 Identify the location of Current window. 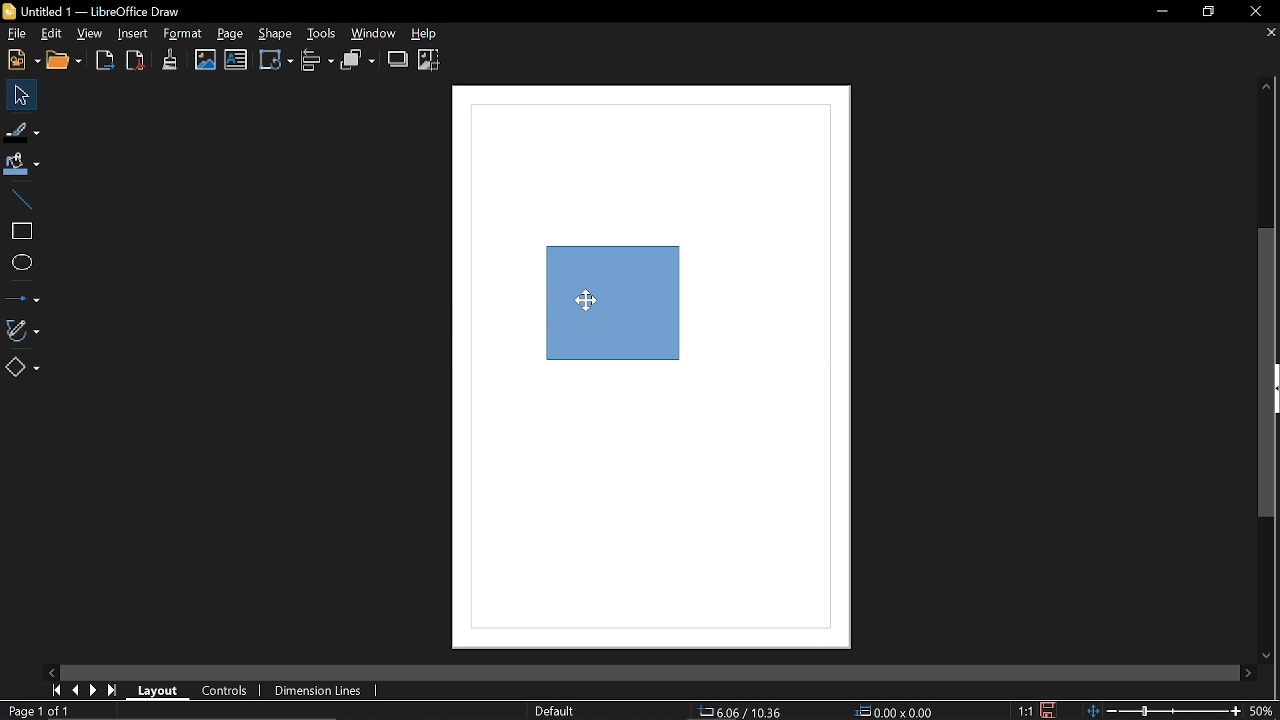
(94, 12).